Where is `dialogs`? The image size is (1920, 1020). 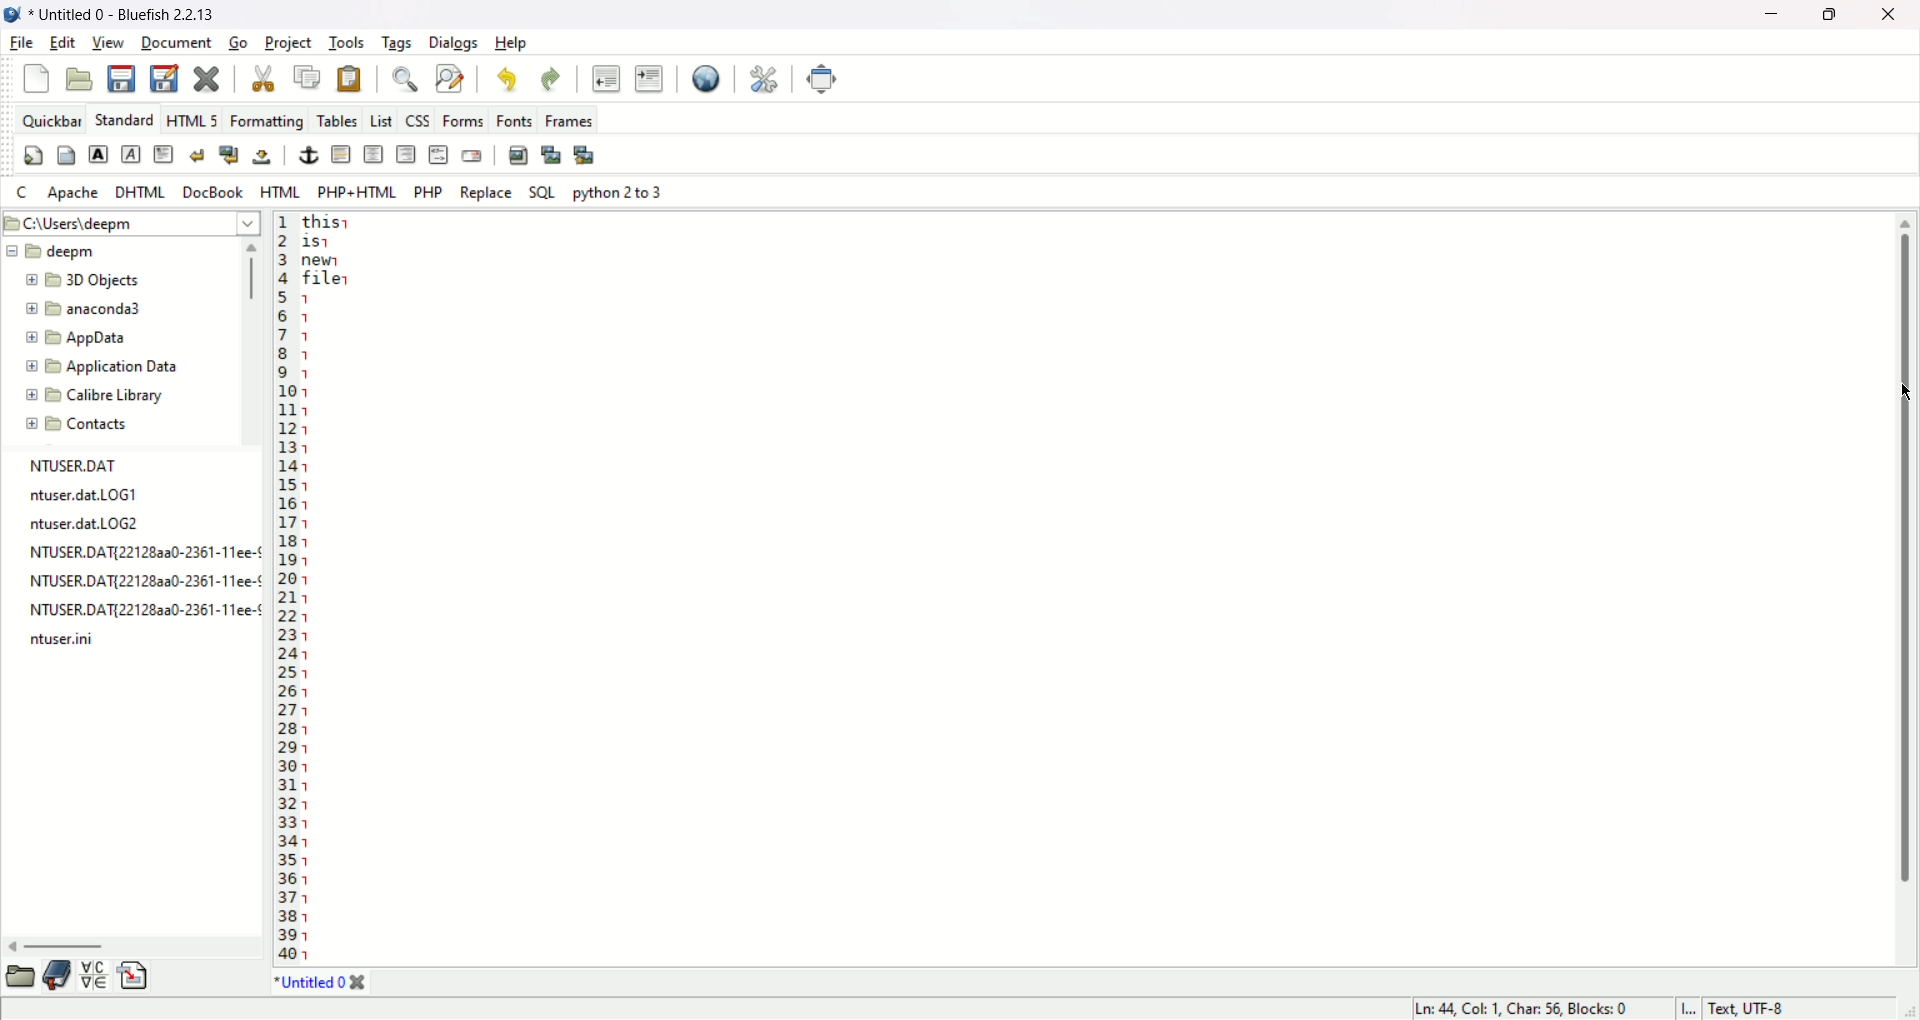 dialogs is located at coordinates (457, 44).